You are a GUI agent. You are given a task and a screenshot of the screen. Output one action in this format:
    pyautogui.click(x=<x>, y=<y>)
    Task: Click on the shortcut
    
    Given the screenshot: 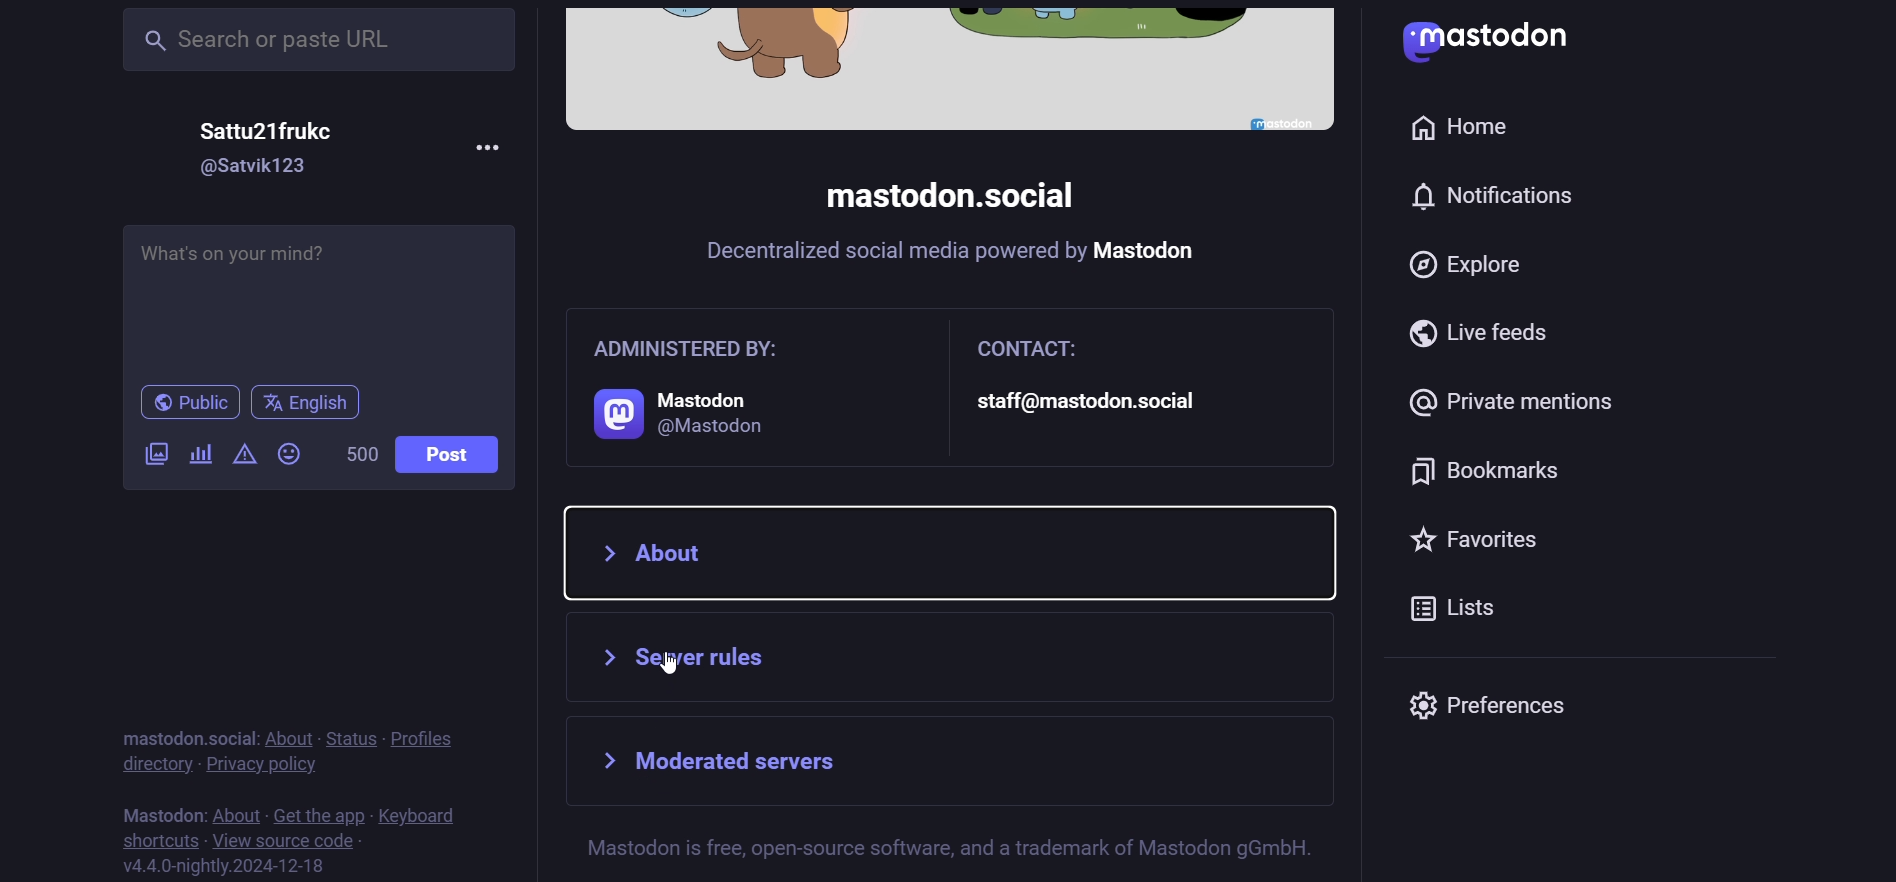 What is the action you would take?
    pyautogui.click(x=153, y=838)
    